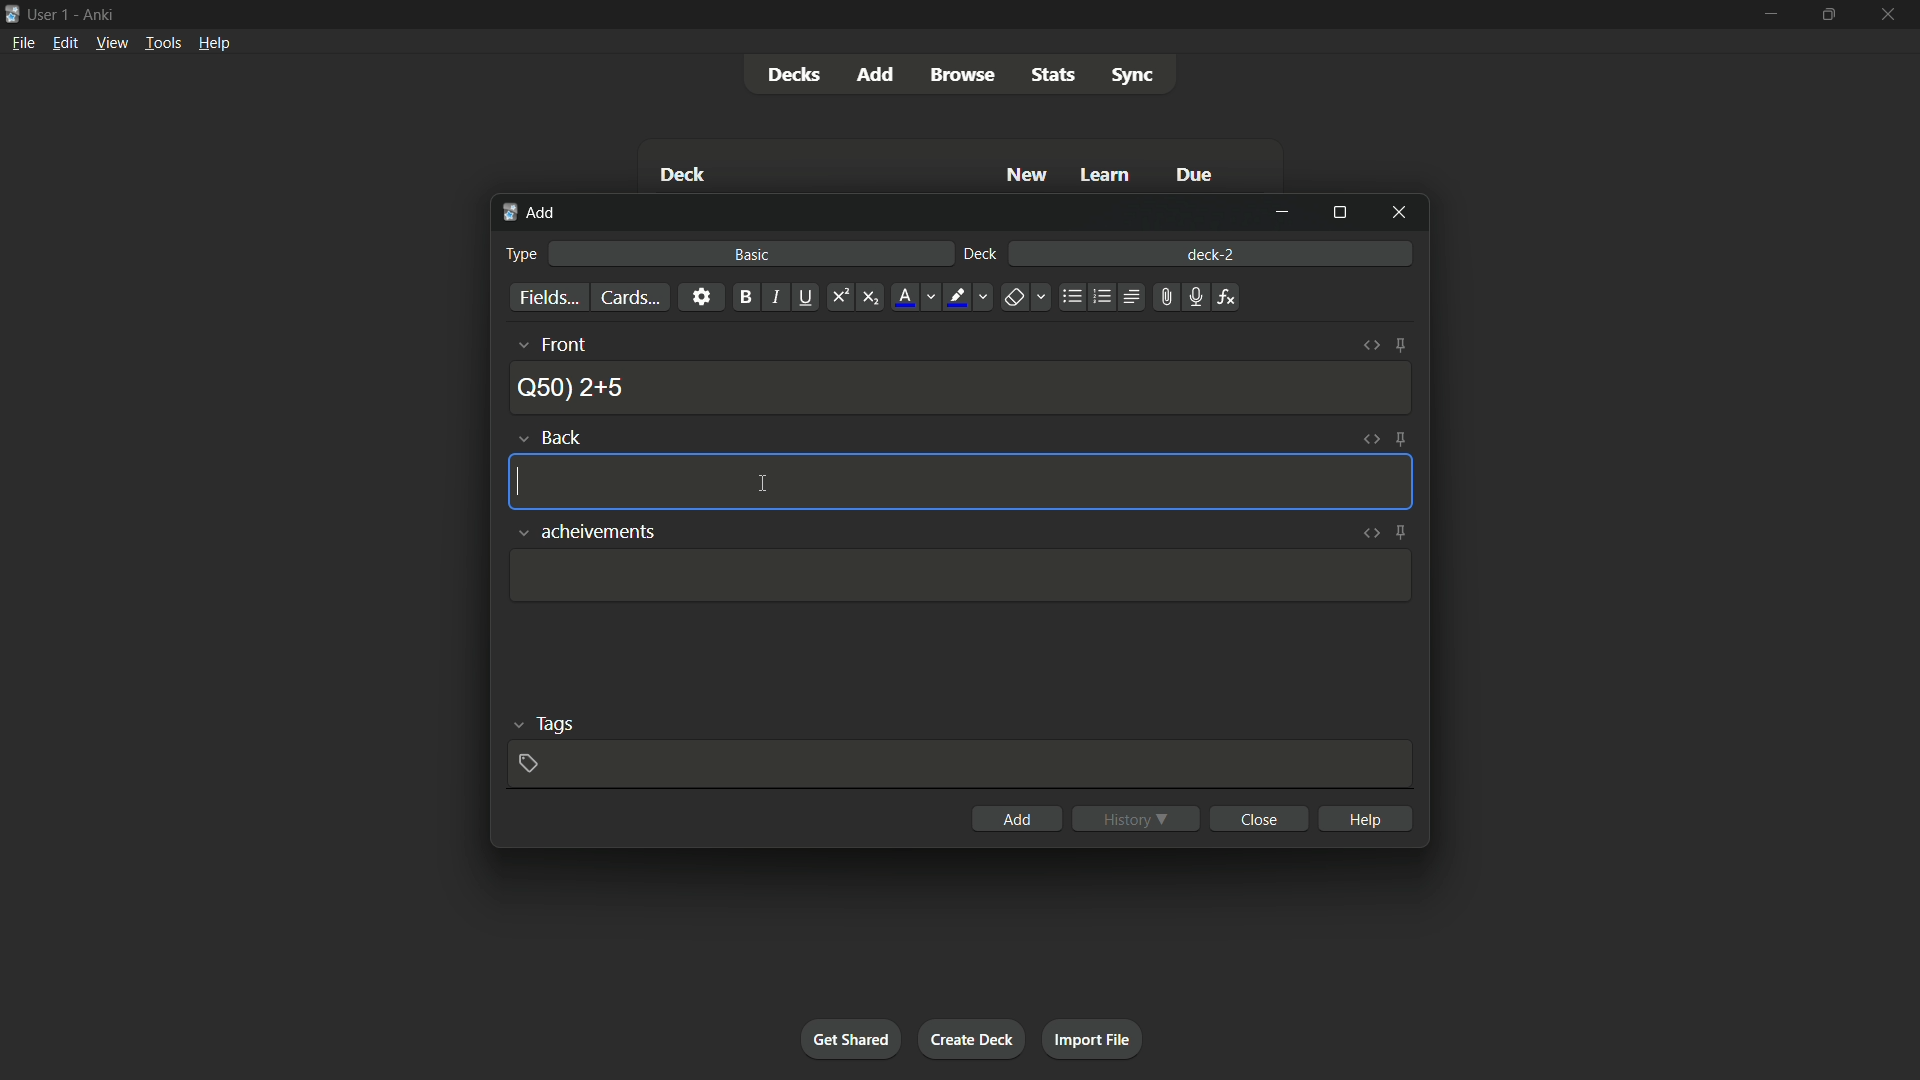 This screenshot has width=1920, height=1080. I want to click on add, so click(1017, 817).